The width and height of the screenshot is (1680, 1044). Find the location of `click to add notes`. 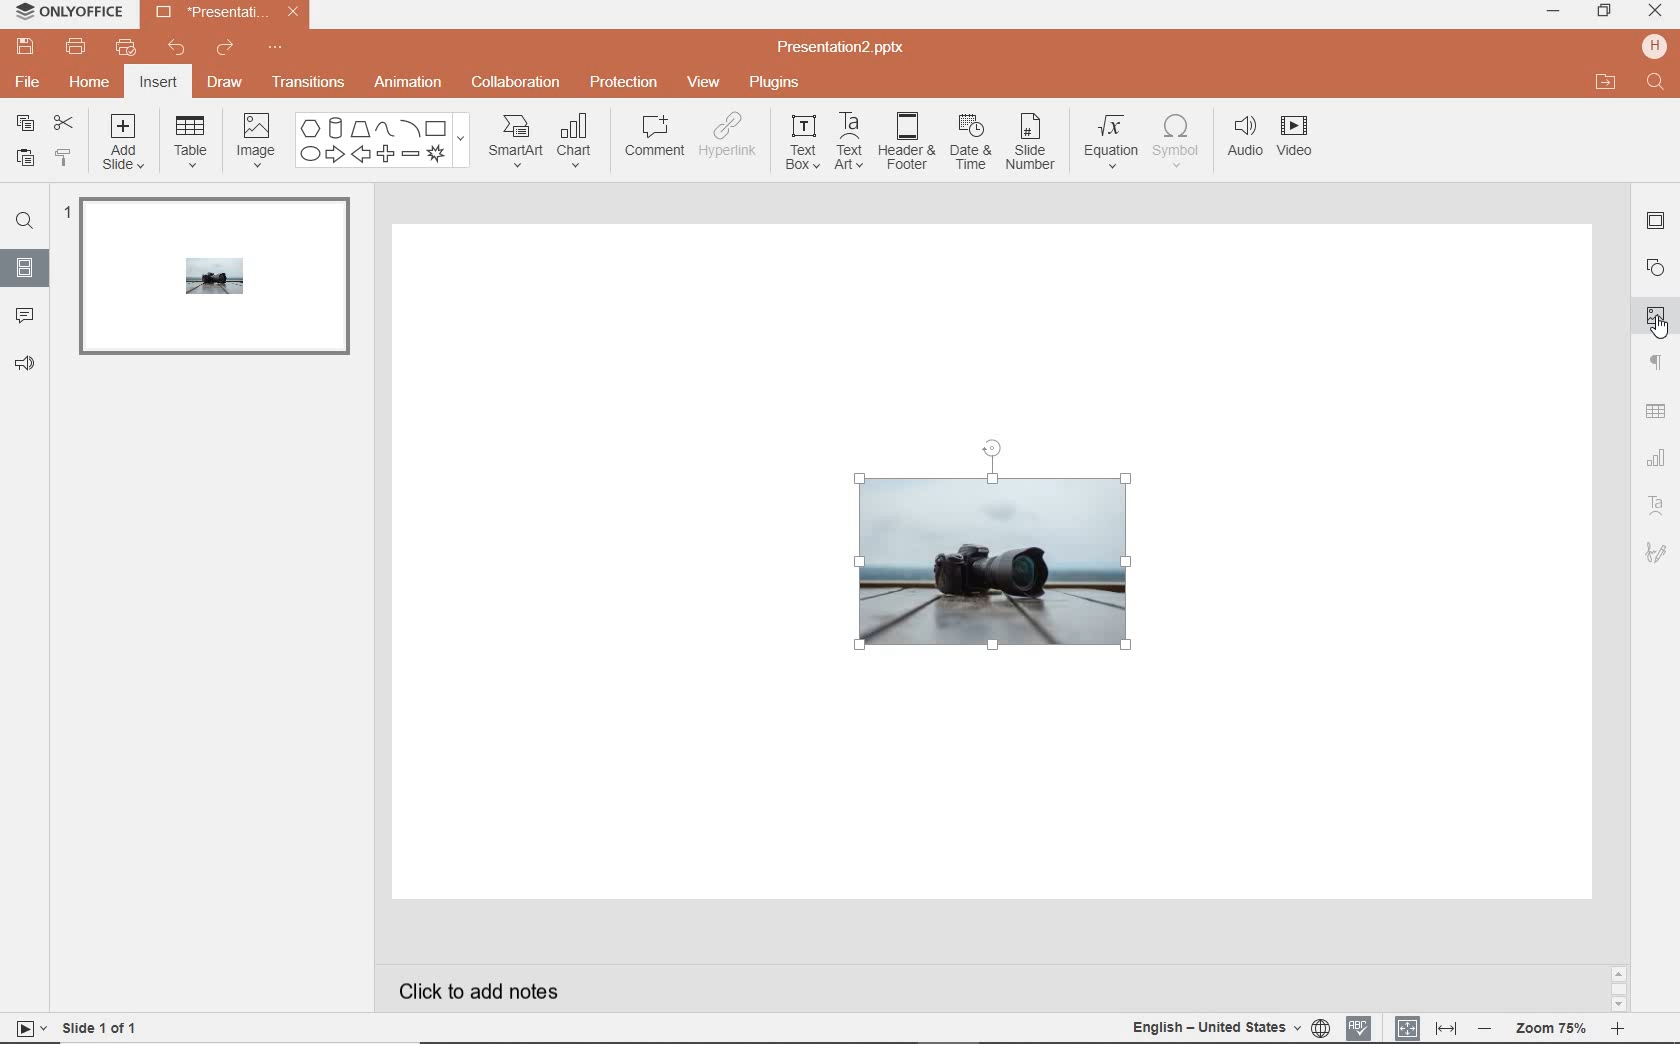

click to add notes is located at coordinates (525, 988).